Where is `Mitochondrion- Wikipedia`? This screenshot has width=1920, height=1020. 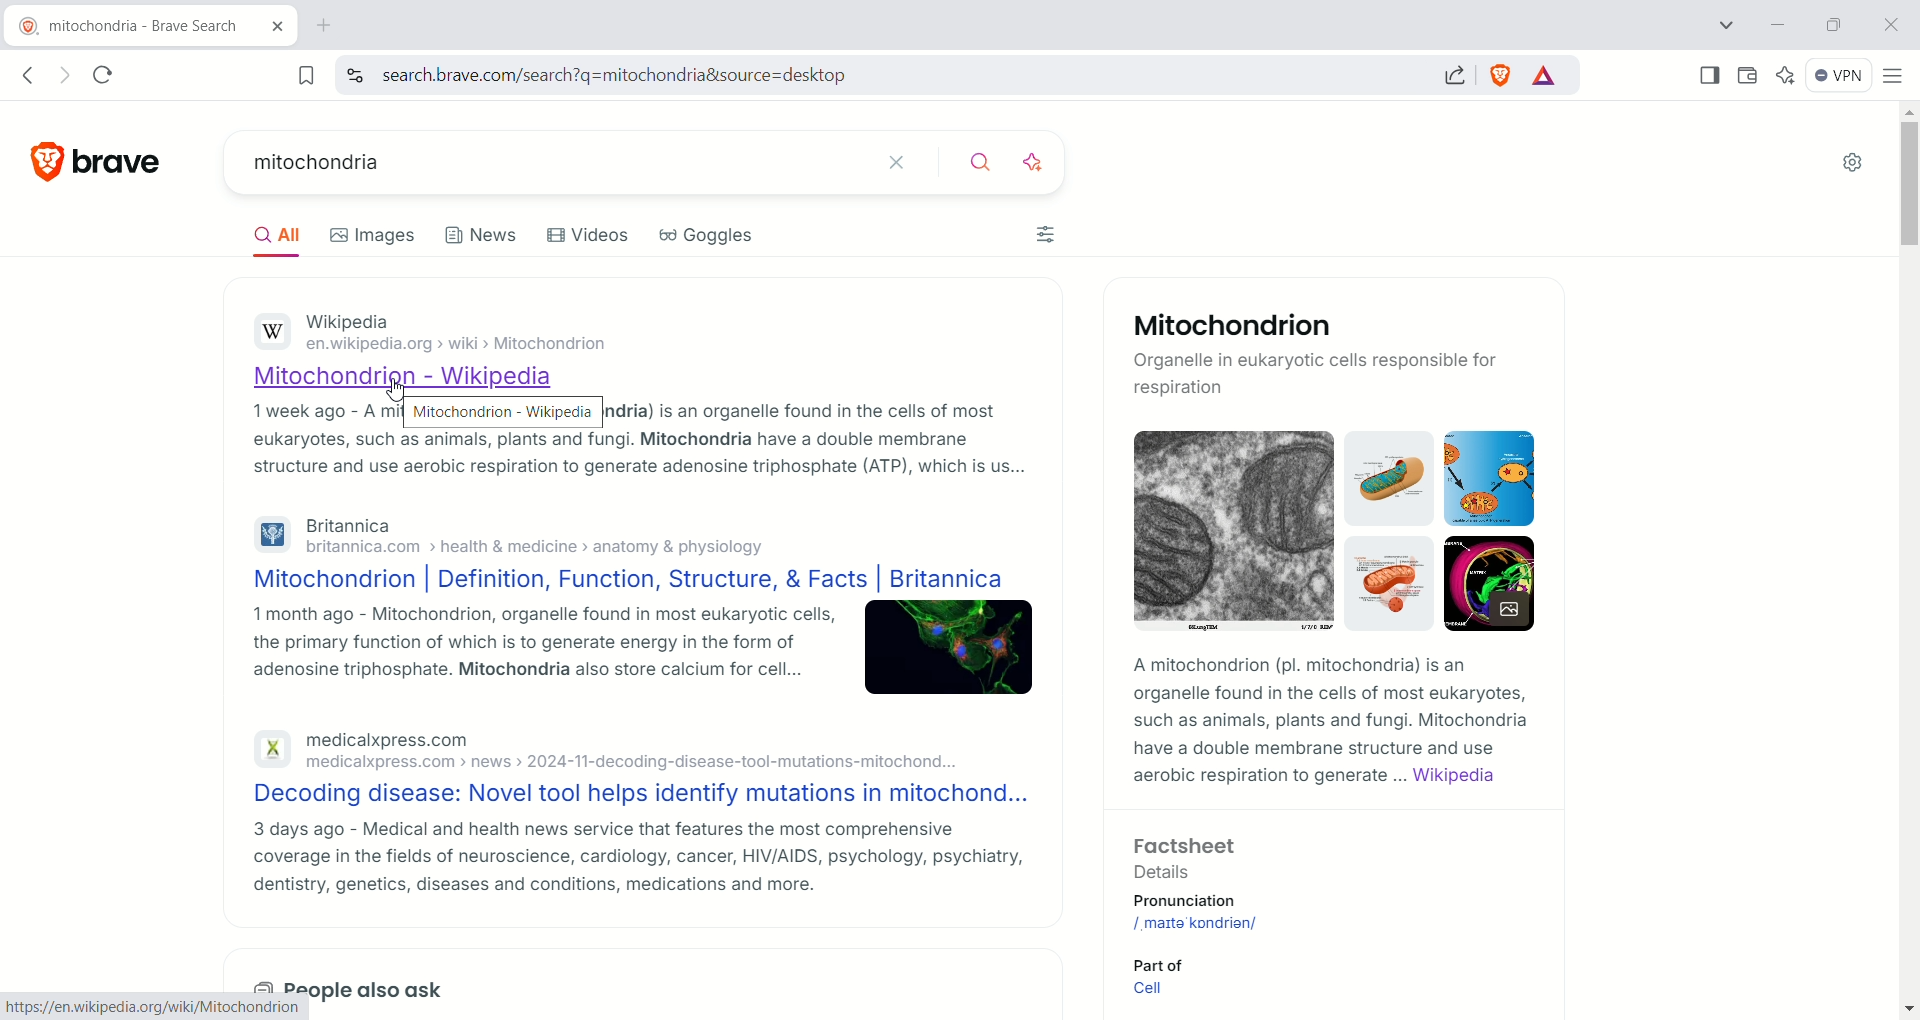
Mitochondrion- Wikipedia is located at coordinates (413, 377).